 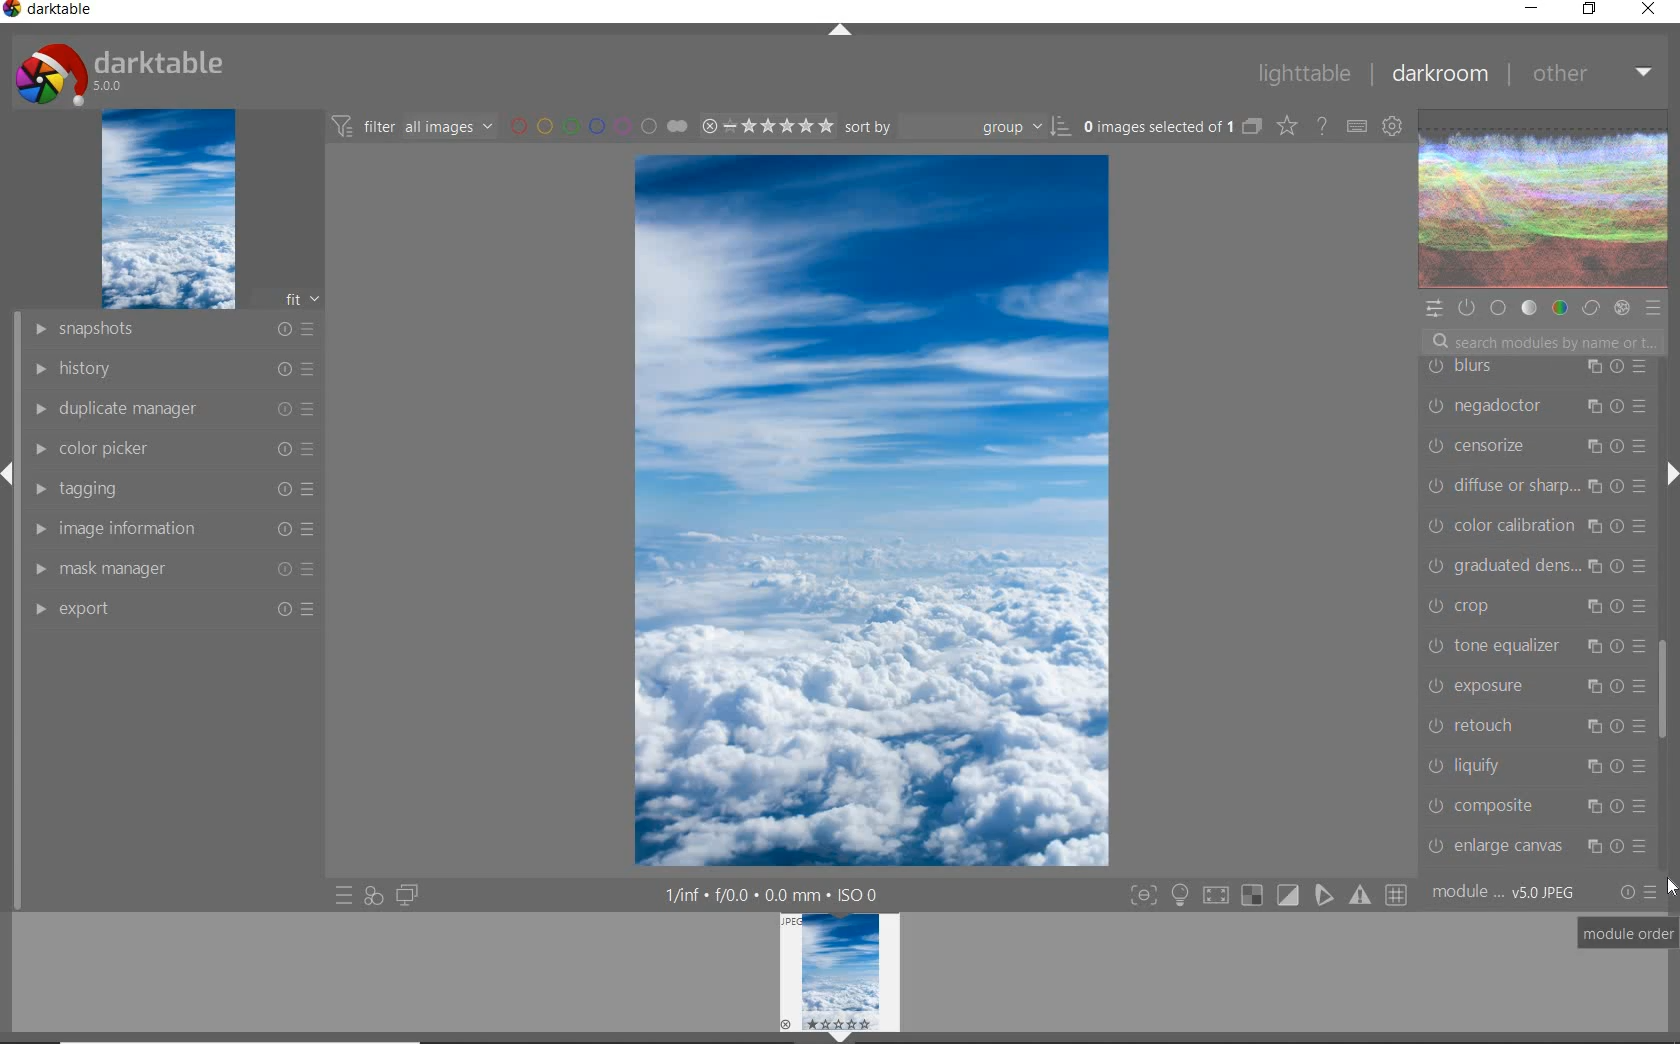 I want to click on TONE, so click(x=1529, y=310).